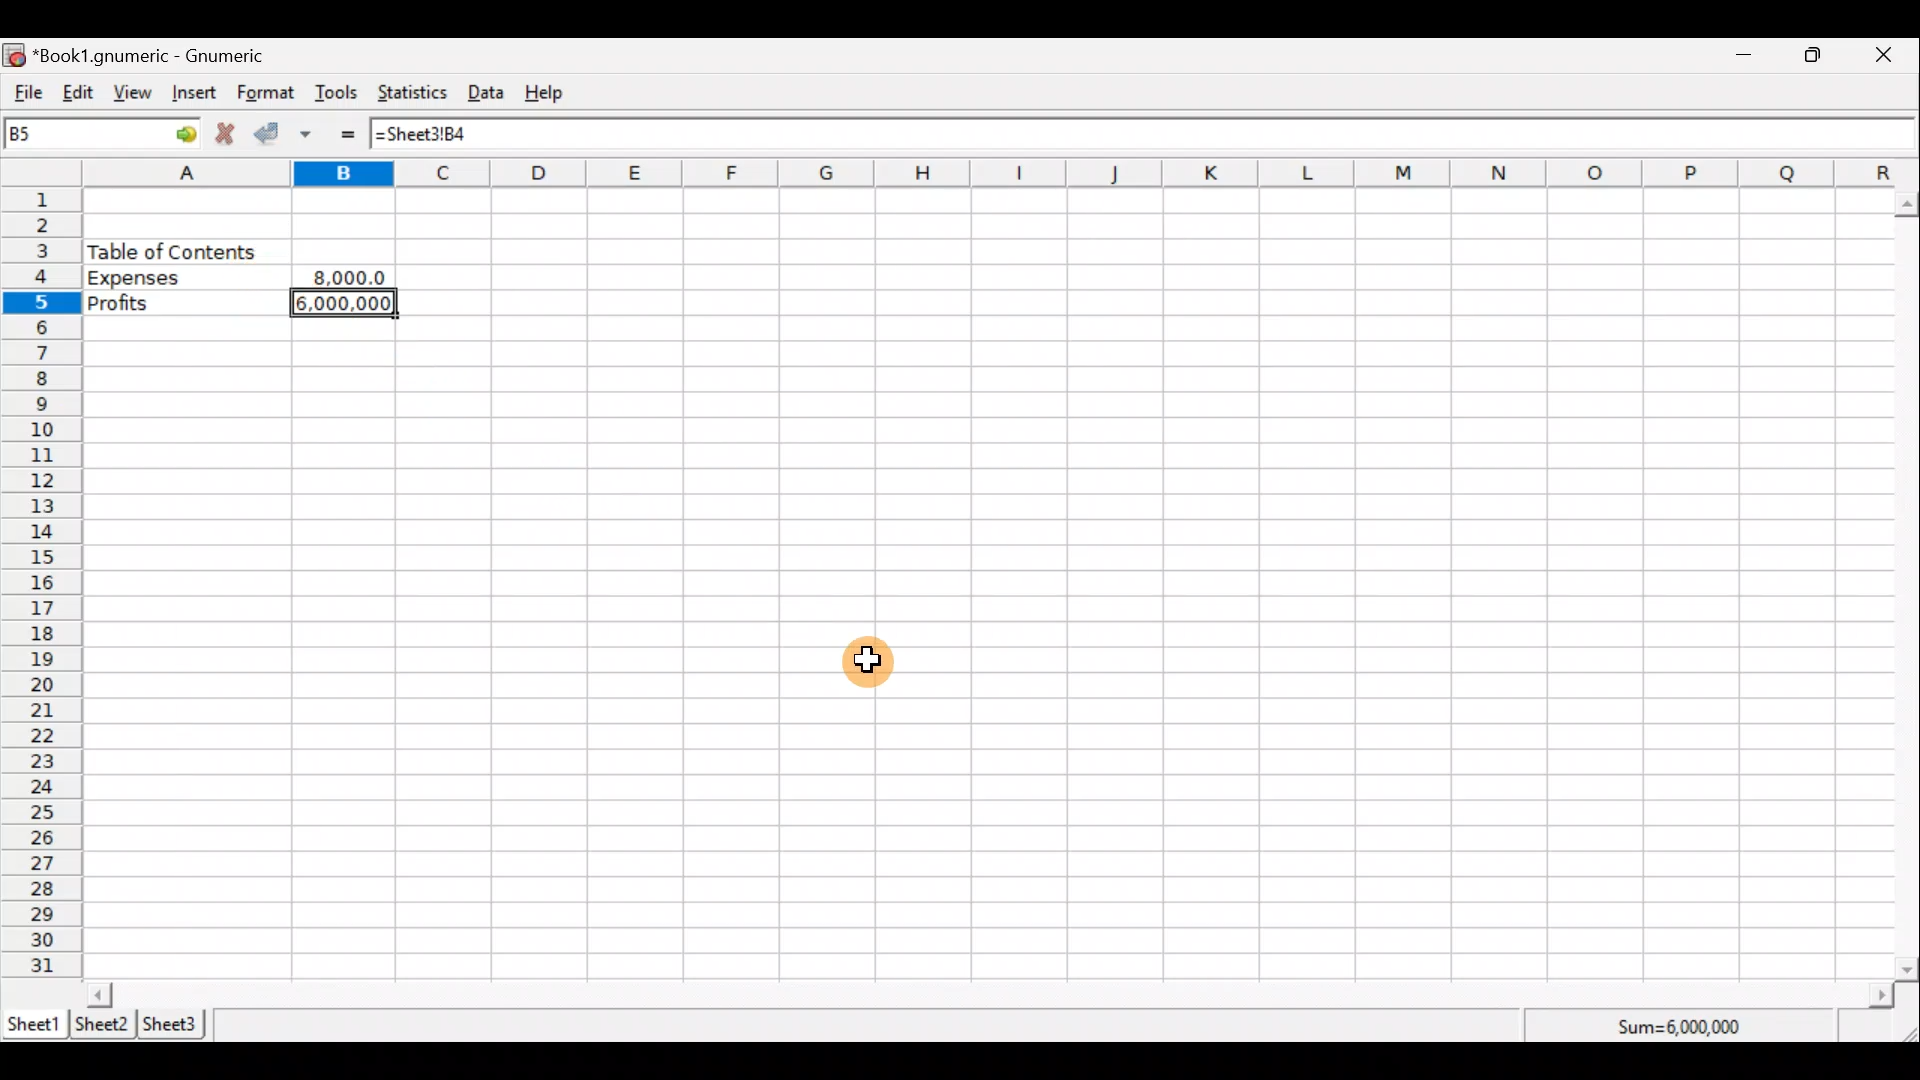  Describe the element at coordinates (100, 994) in the screenshot. I see `scroll left` at that location.